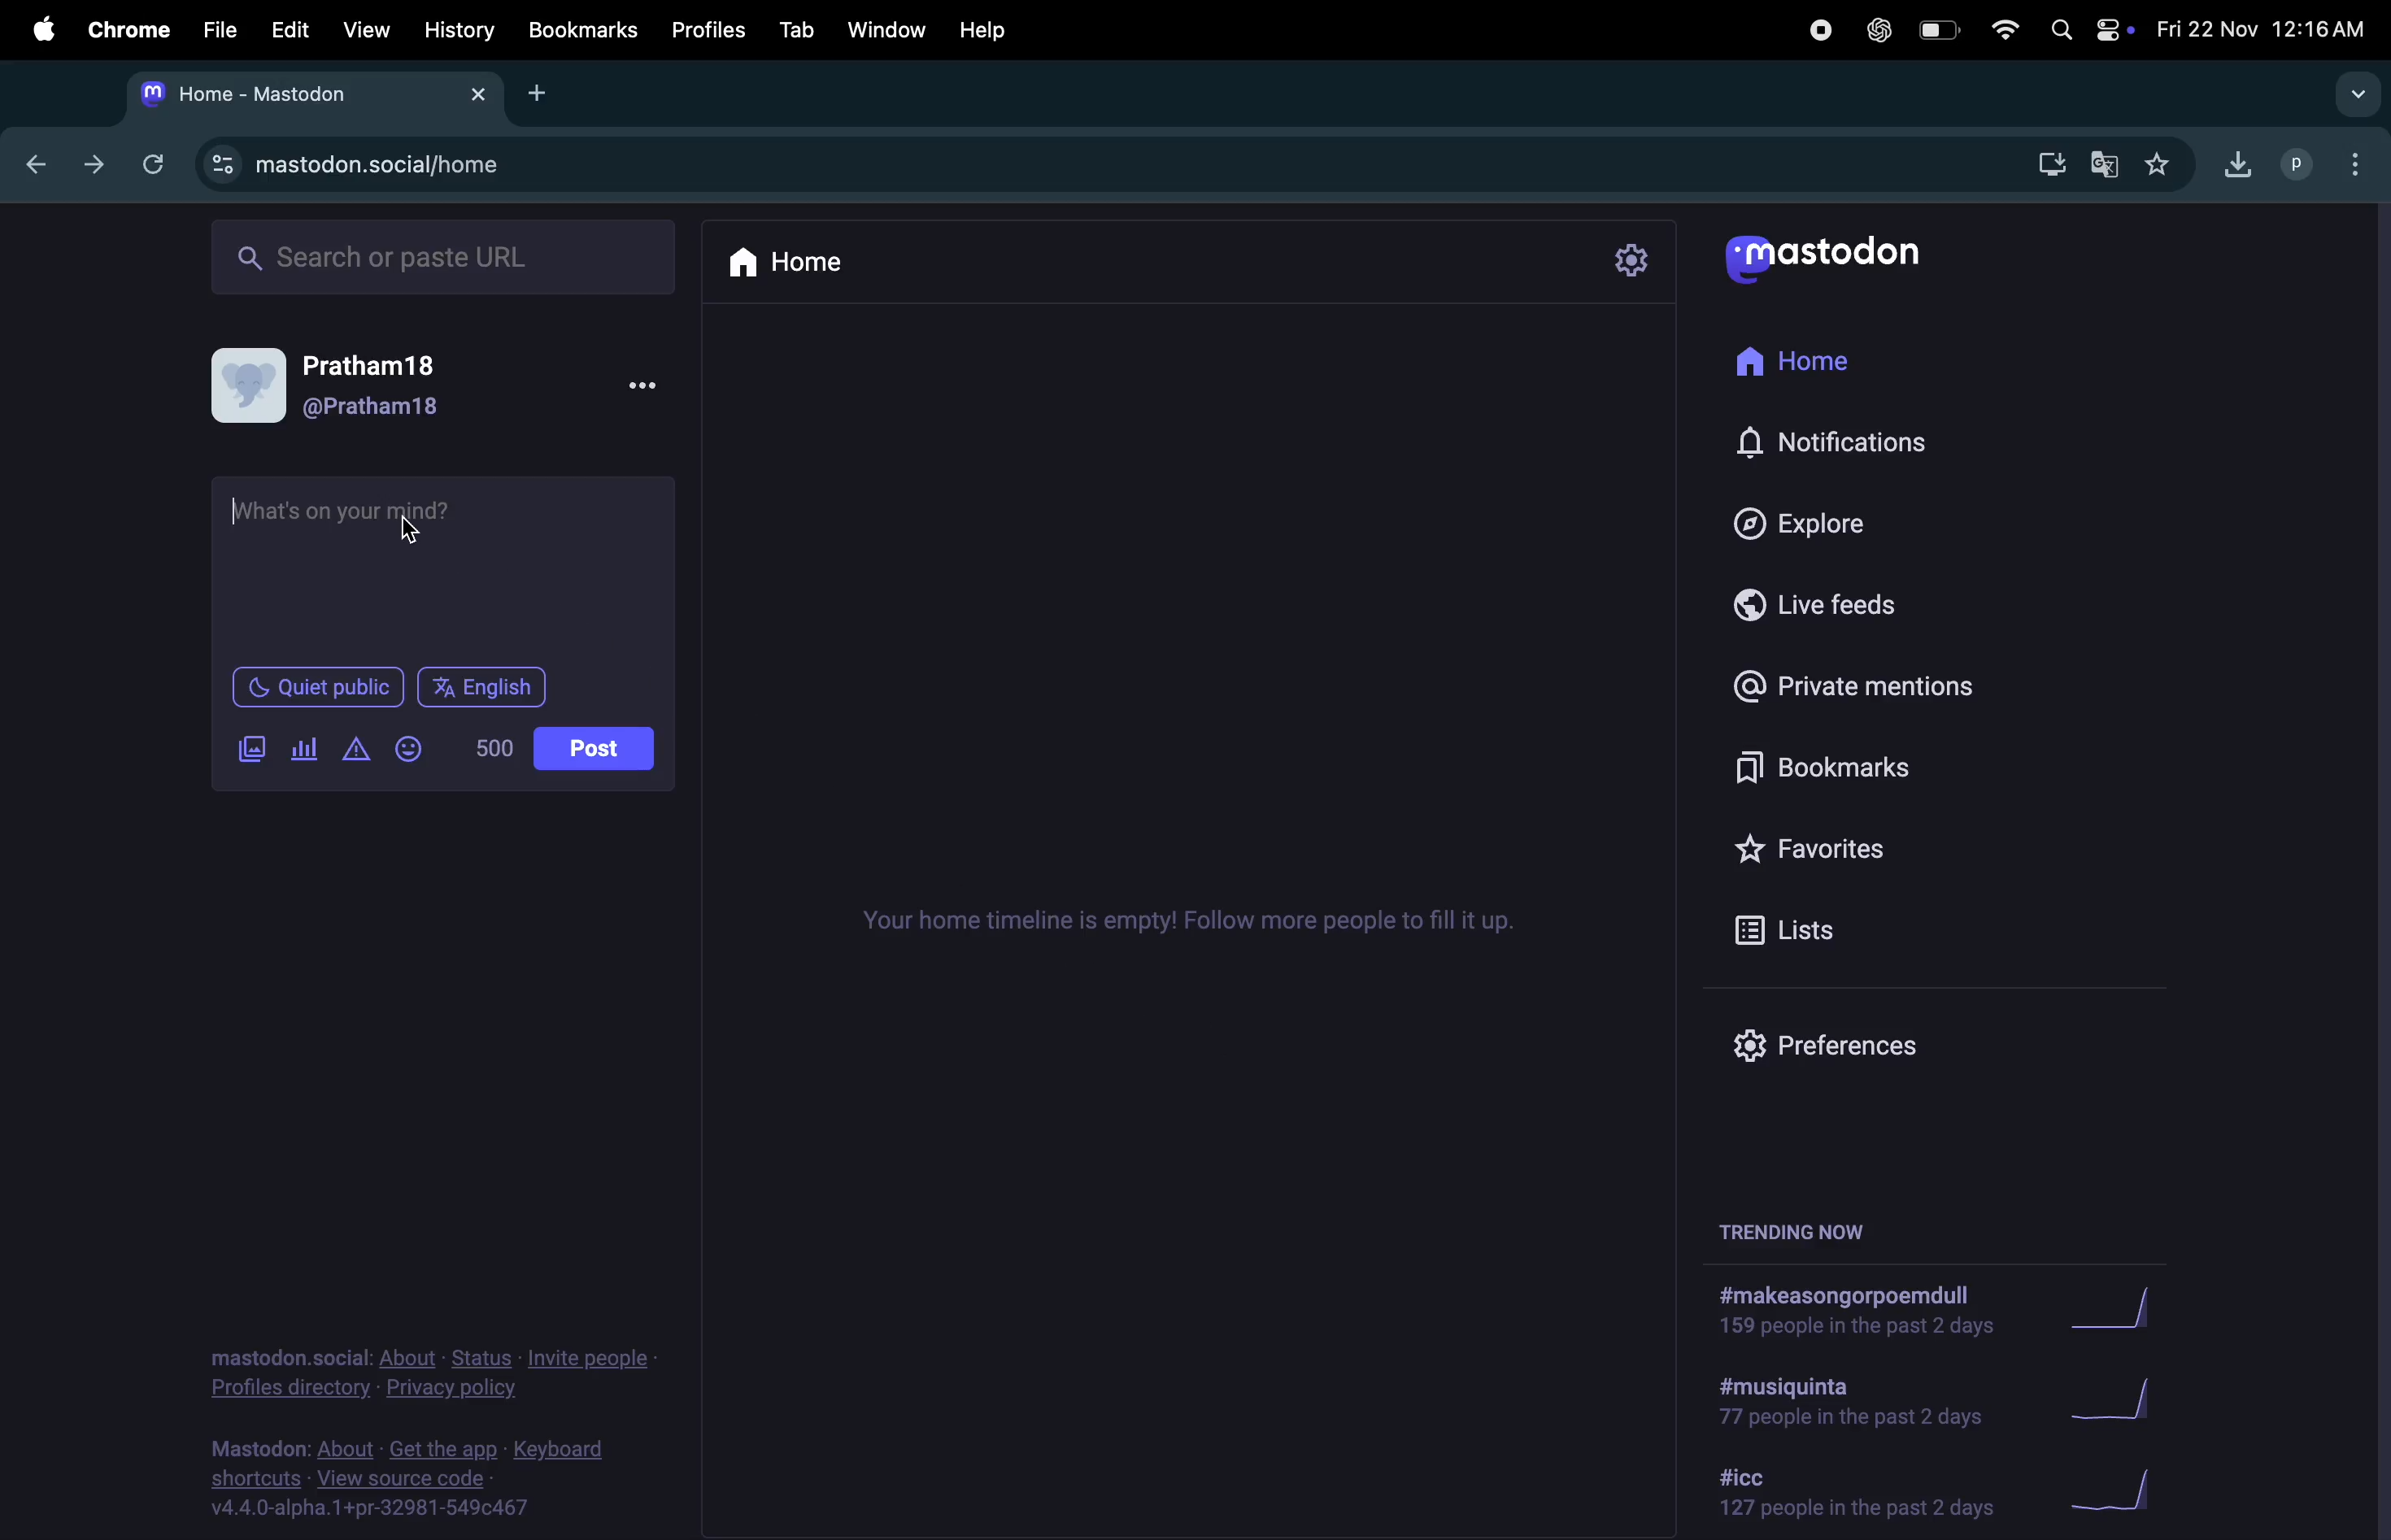  I want to click on view, so click(367, 29).